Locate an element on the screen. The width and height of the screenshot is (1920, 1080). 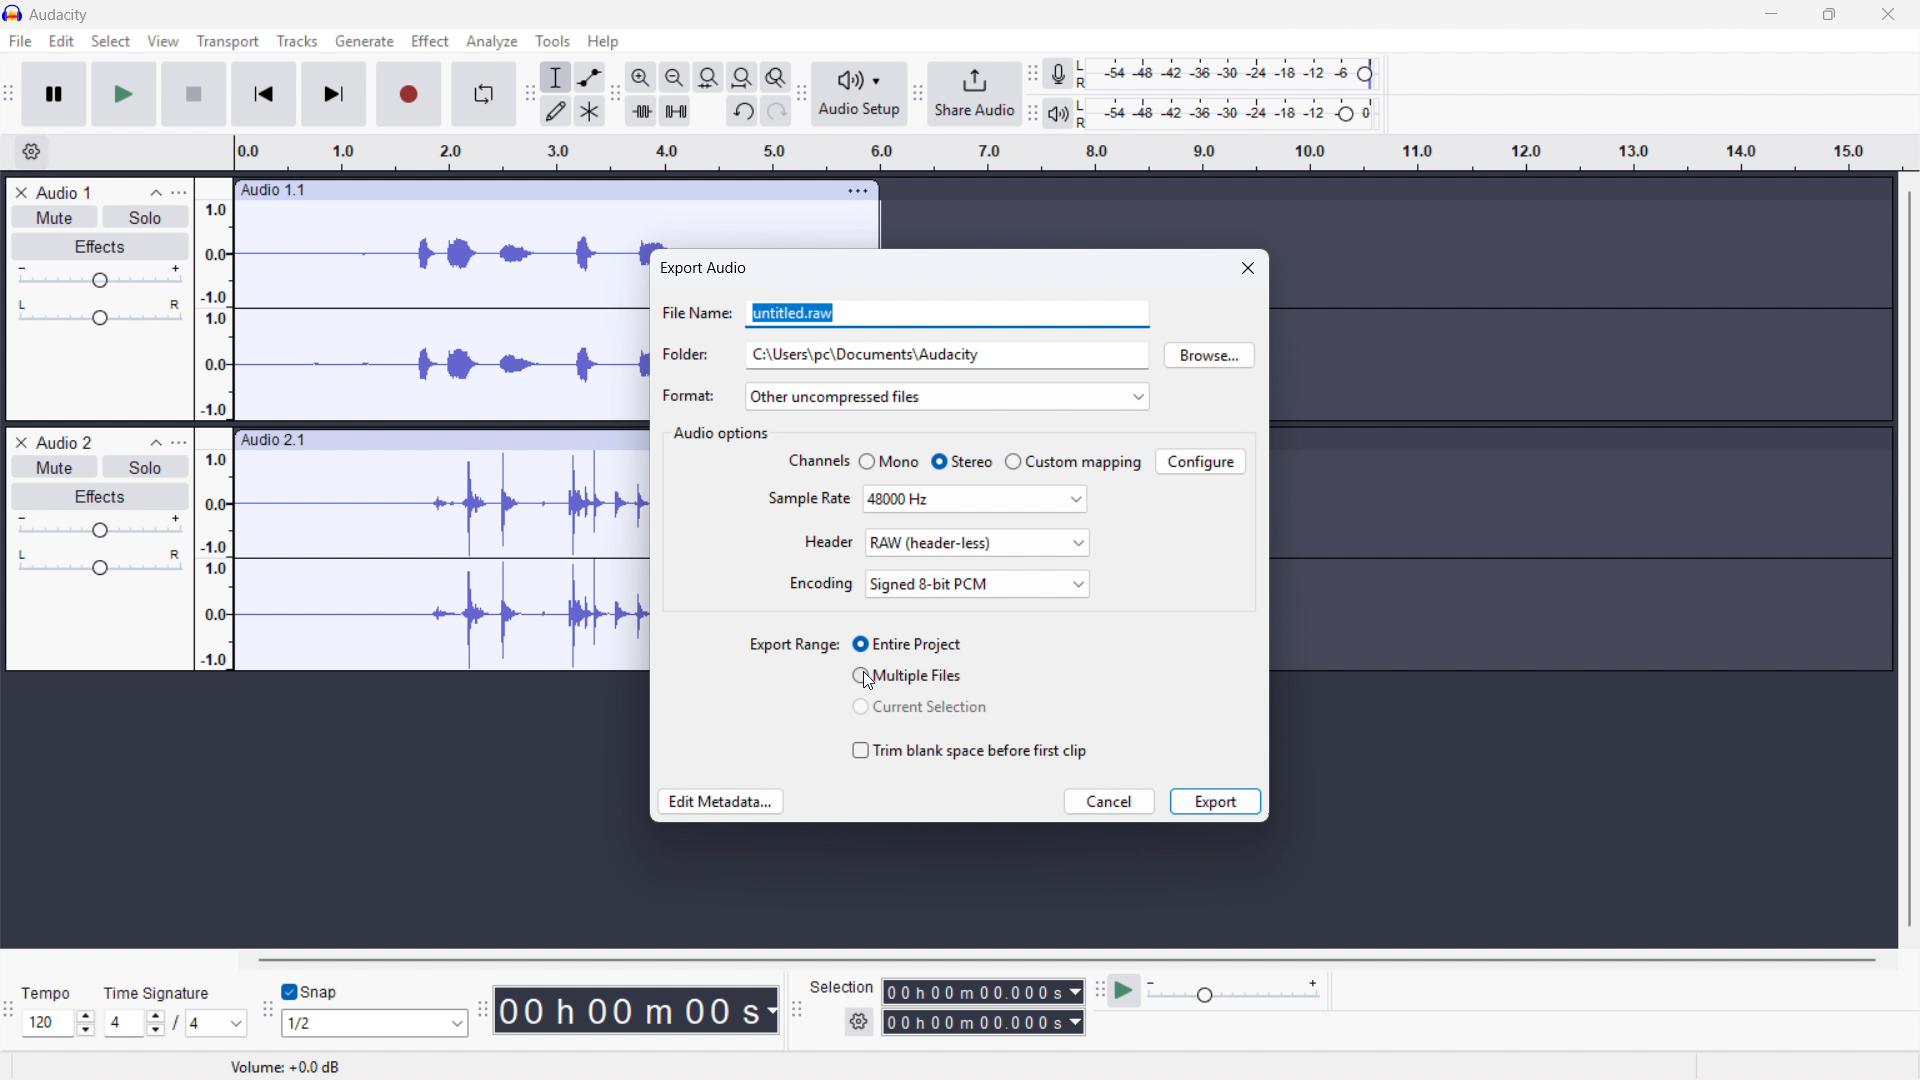
Toggle snap is located at coordinates (312, 992).